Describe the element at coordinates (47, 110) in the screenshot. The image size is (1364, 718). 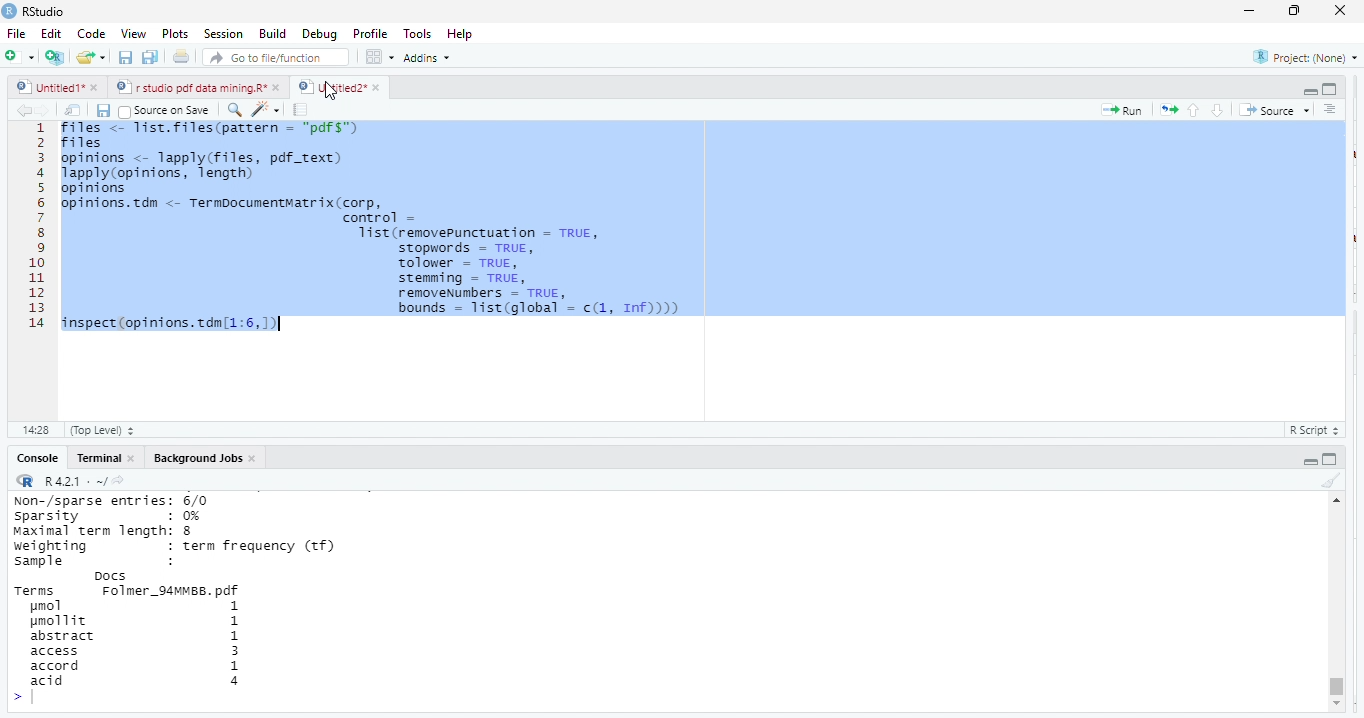
I see `go forward to the next source location` at that location.